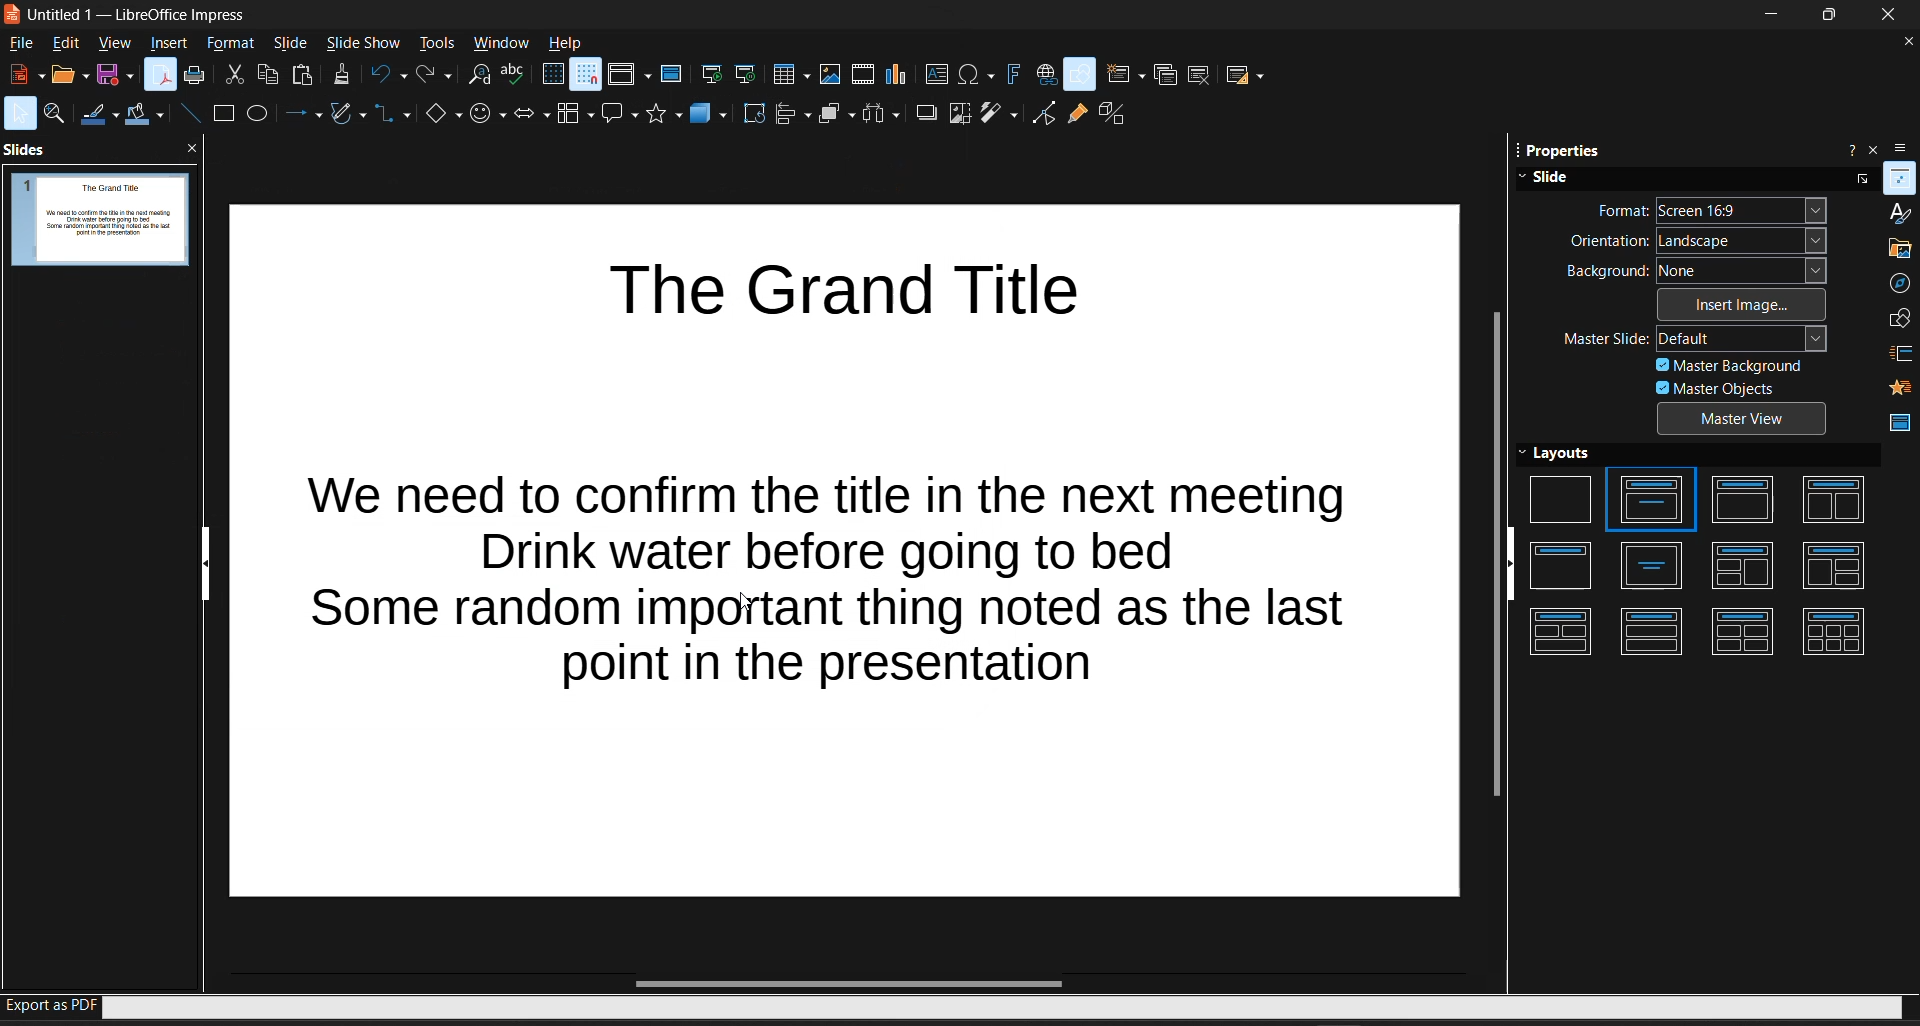  What do you see at coordinates (437, 43) in the screenshot?
I see `tools` at bounding box center [437, 43].